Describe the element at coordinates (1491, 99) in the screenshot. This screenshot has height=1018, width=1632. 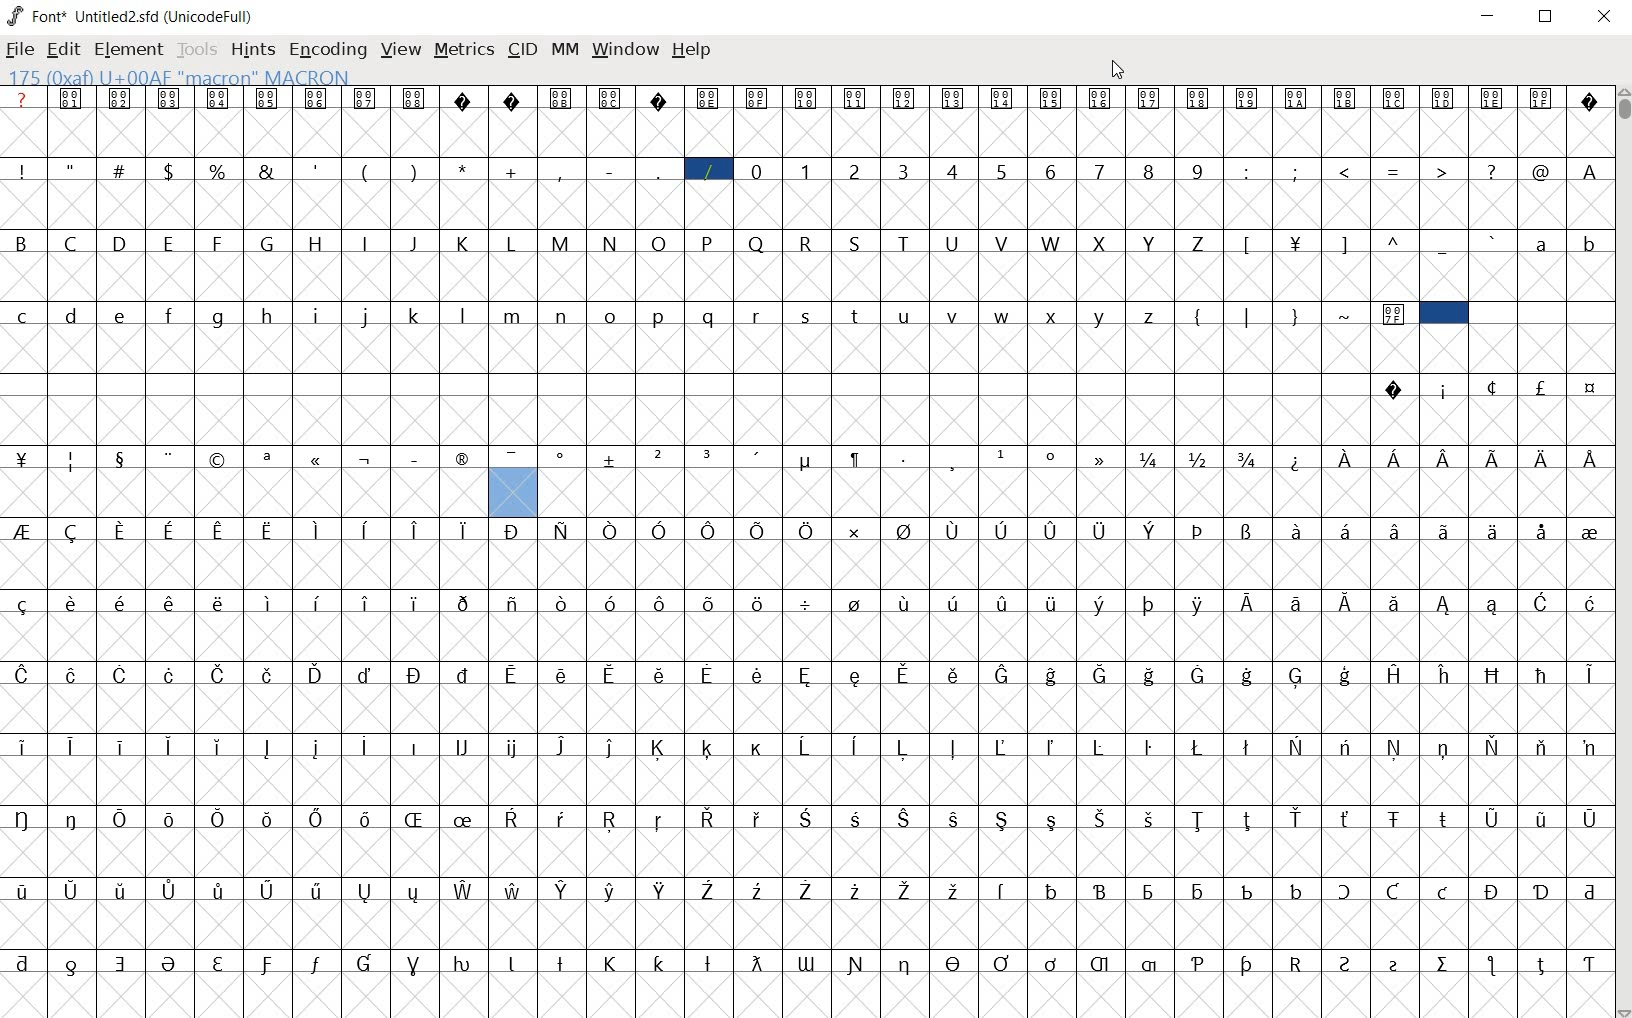
I see `Symbol` at that location.